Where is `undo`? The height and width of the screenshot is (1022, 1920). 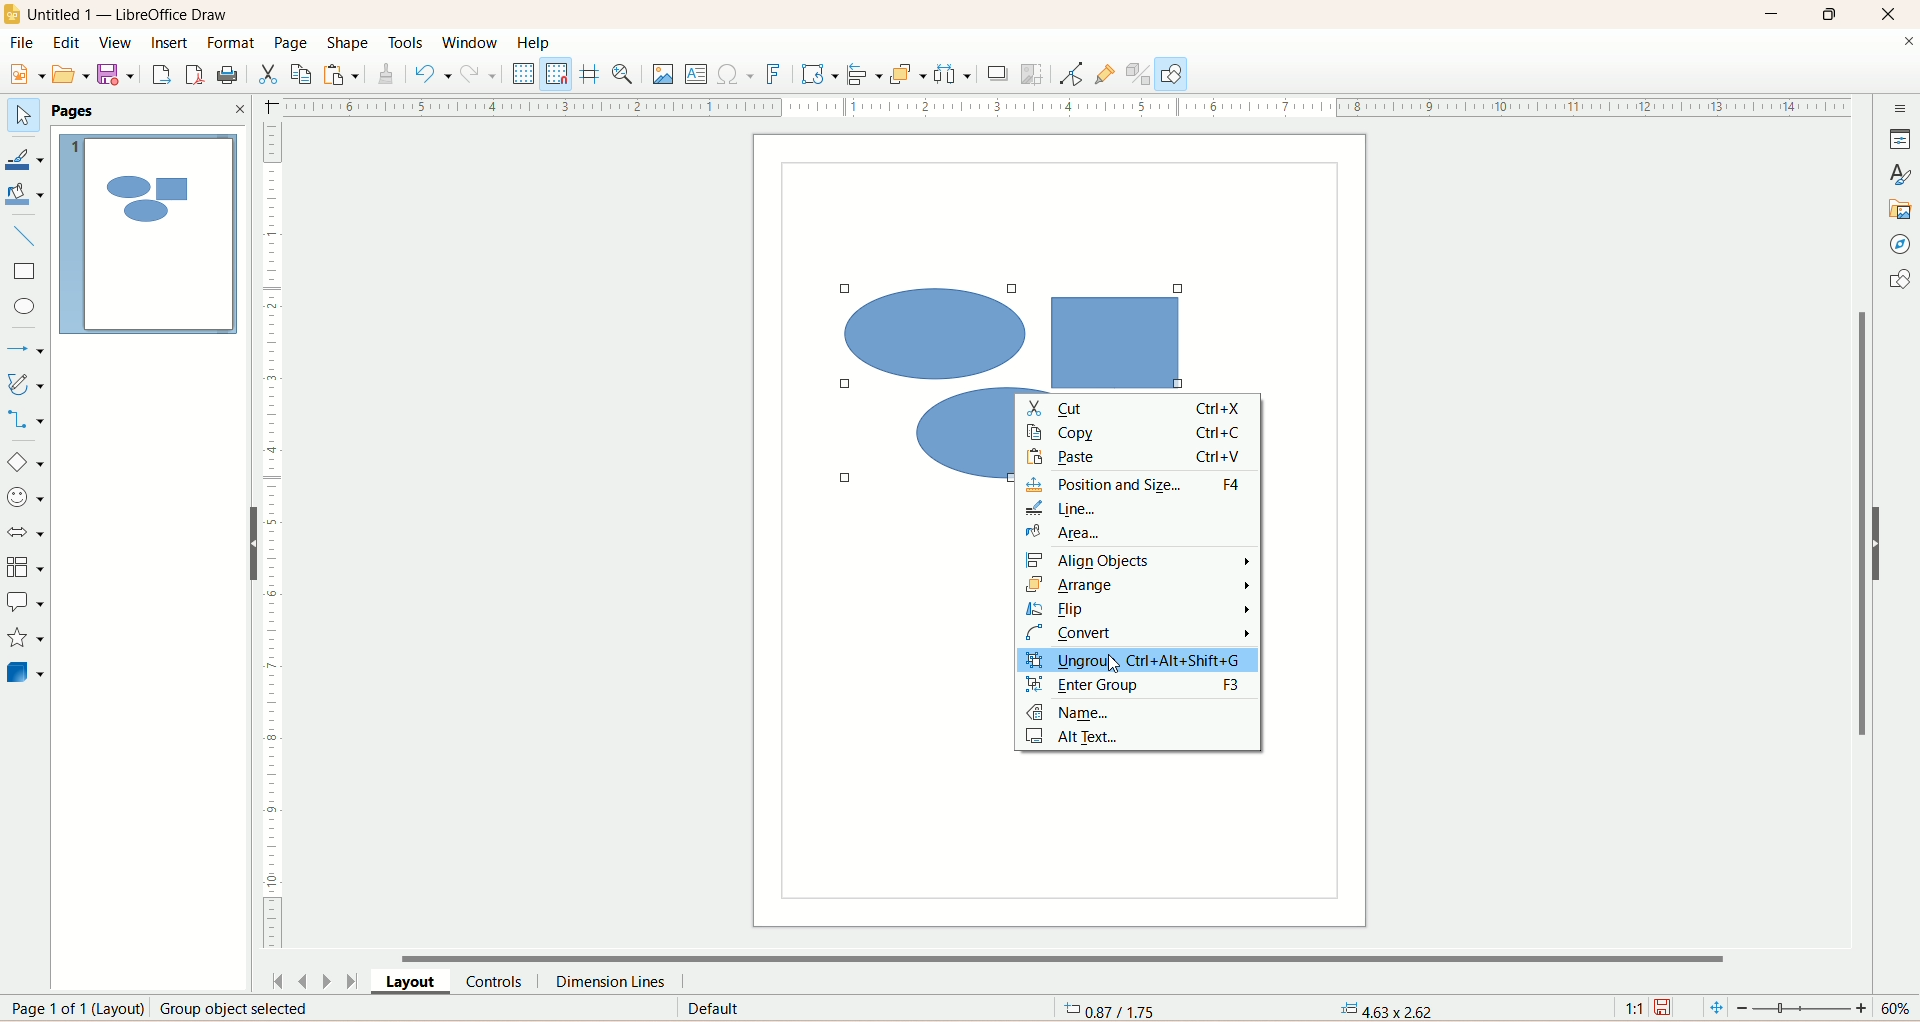 undo is located at coordinates (430, 74).